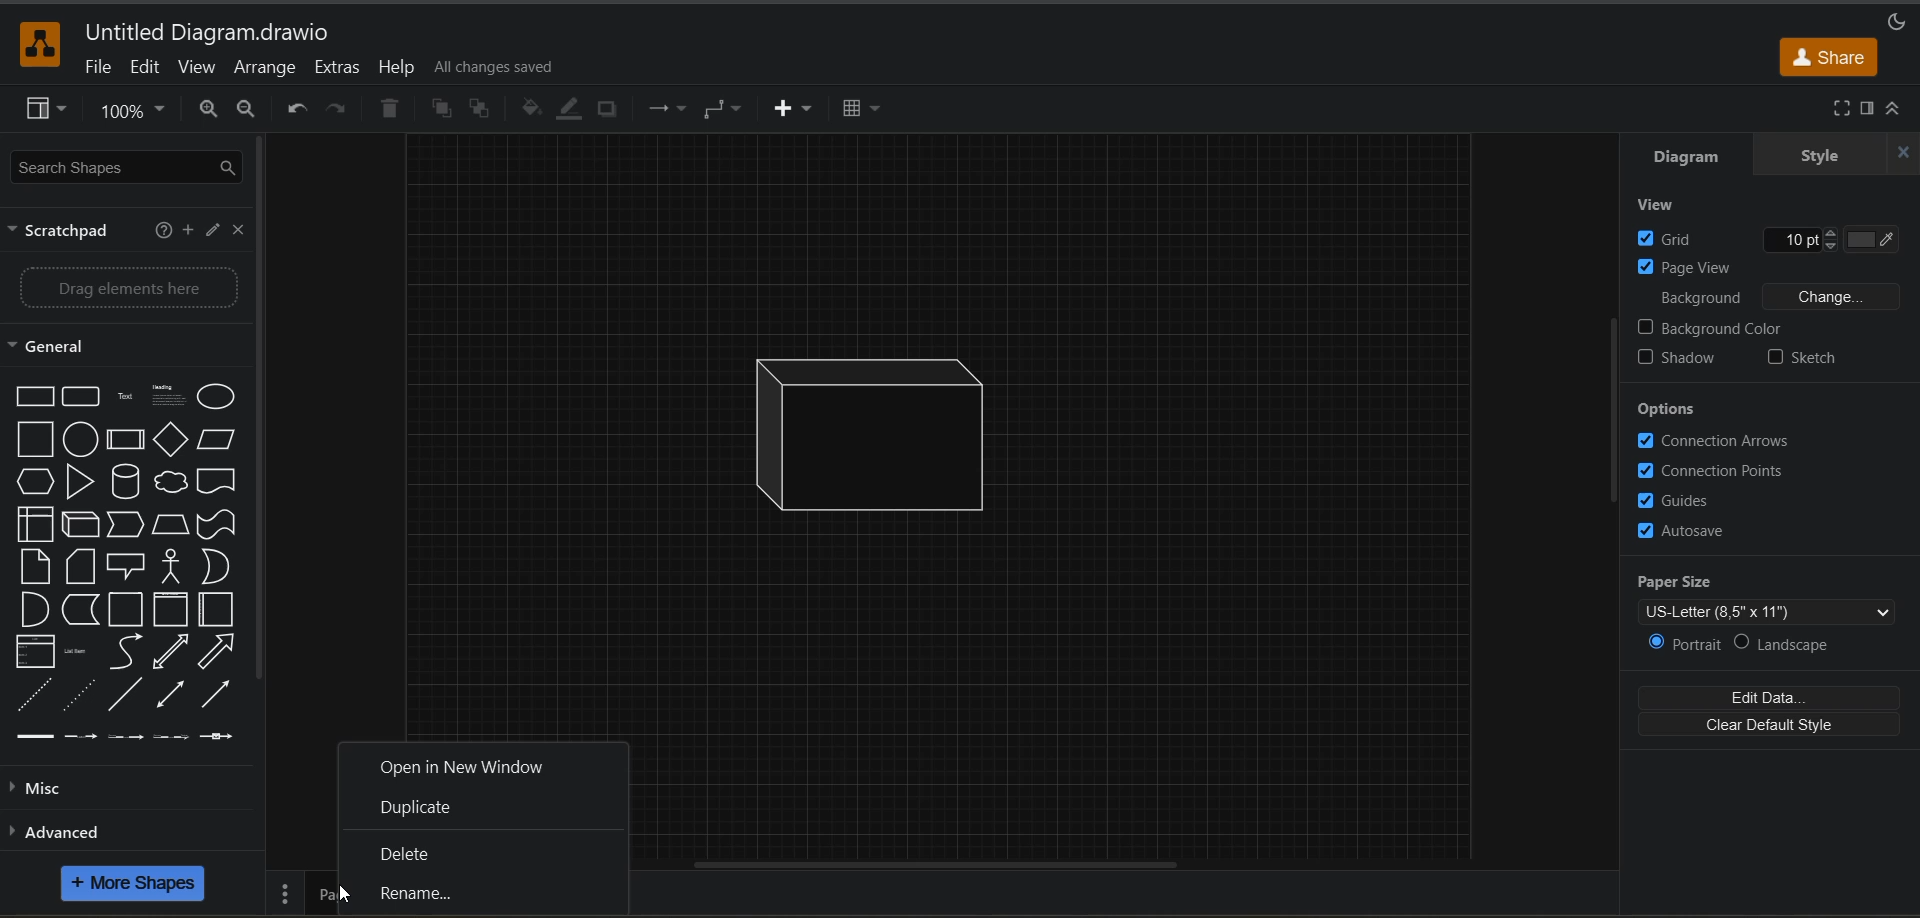 Image resolution: width=1920 pixels, height=918 pixels. Describe the element at coordinates (1762, 268) in the screenshot. I see `page view` at that location.